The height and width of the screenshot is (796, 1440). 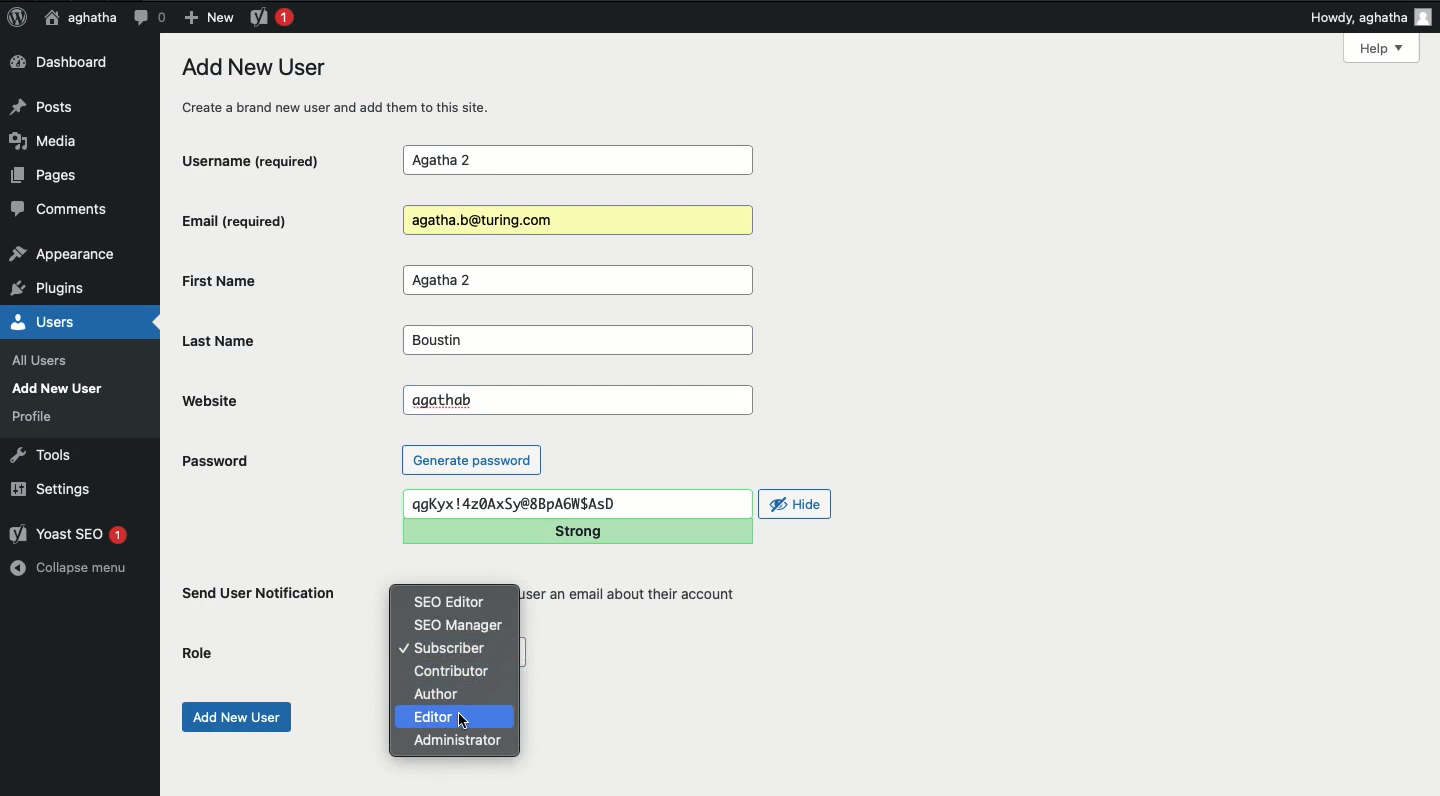 I want to click on qgKyx!4z0AxSy@8BpA6GWIAsD, so click(x=579, y=503).